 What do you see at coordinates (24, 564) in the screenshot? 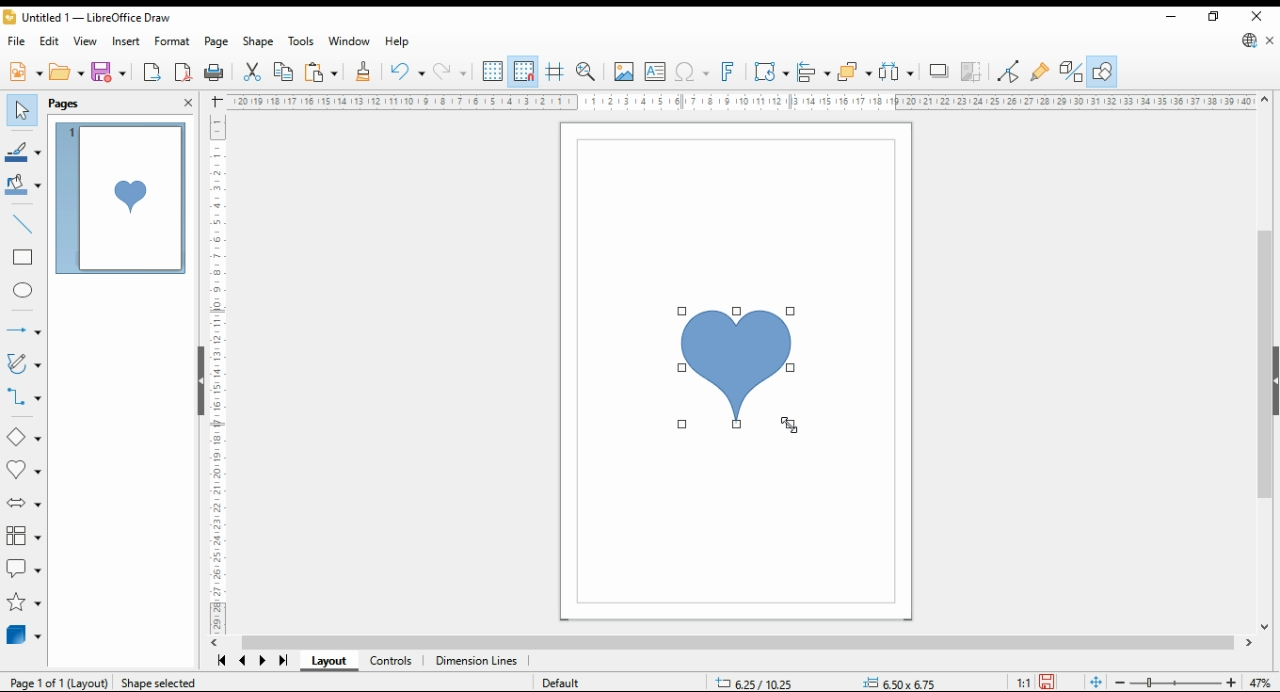
I see `callout shapes` at bounding box center [24, 564].